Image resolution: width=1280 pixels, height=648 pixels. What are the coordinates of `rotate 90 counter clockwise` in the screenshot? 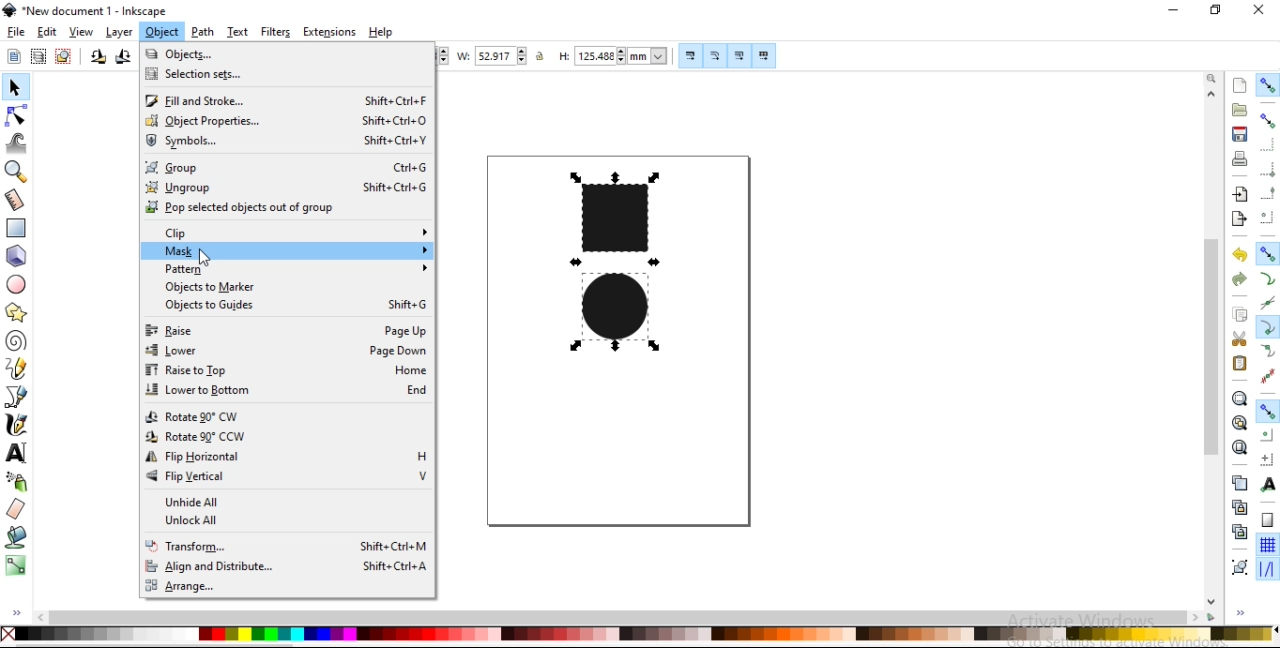 It's located at (98, 59).